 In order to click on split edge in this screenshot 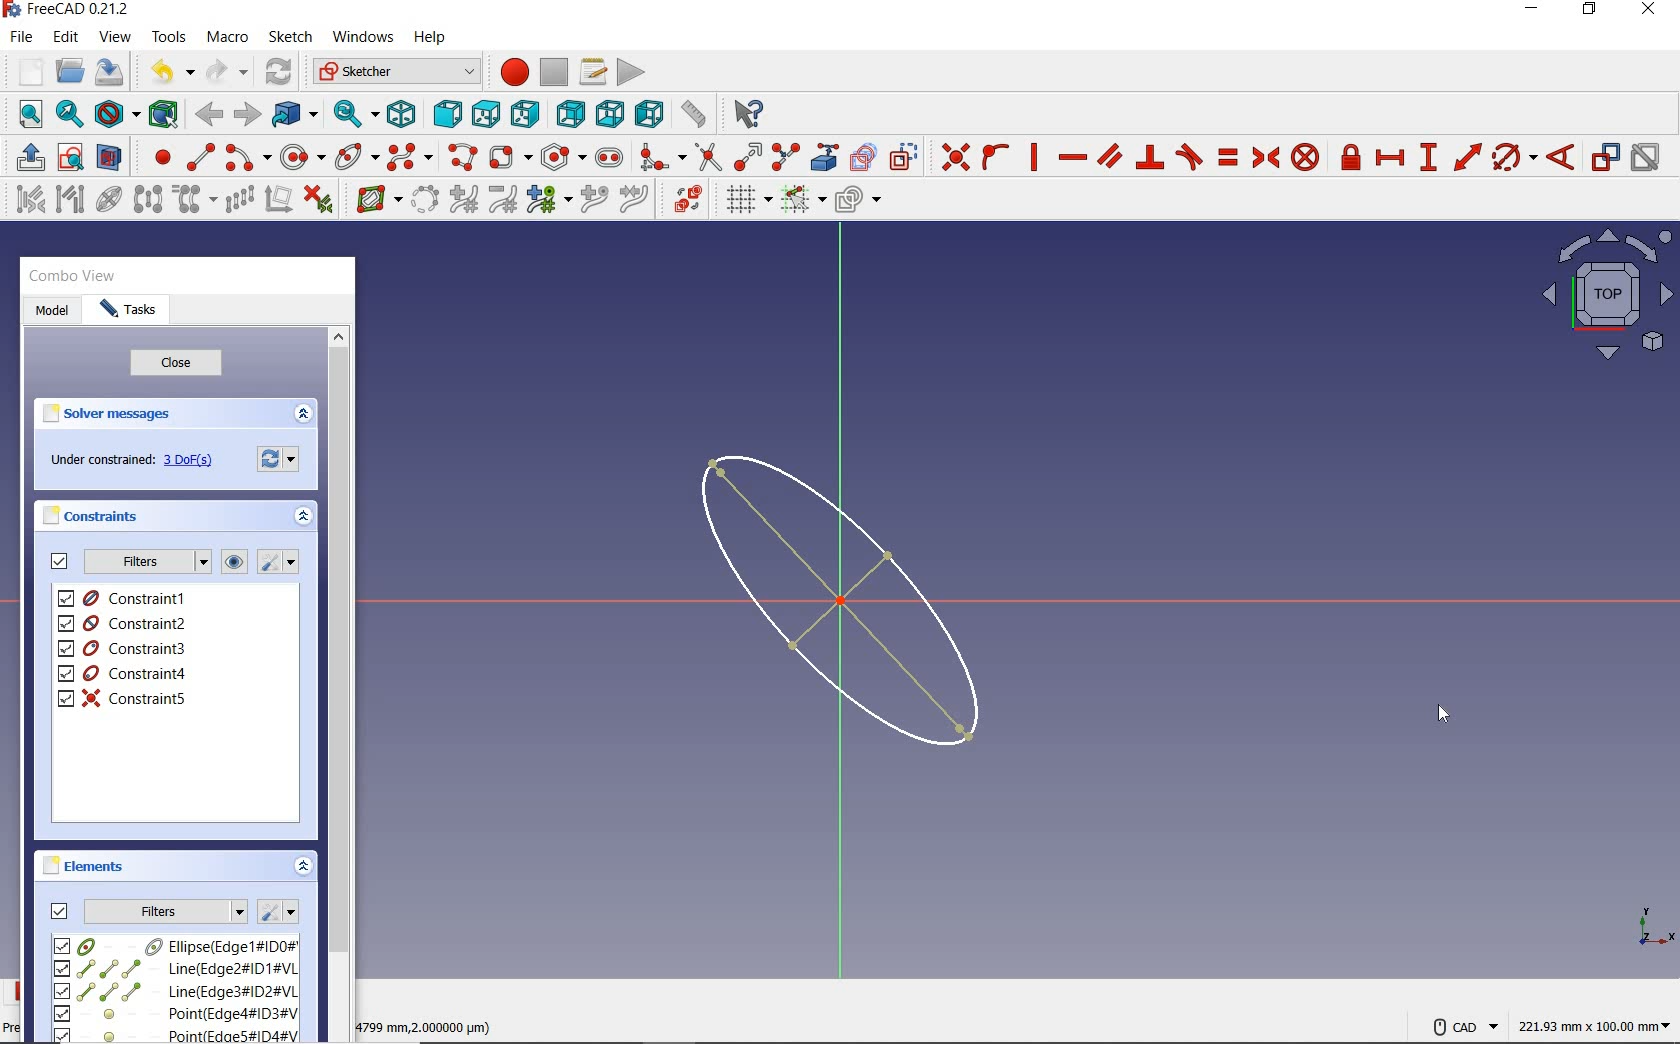, I will do `click(786, 156)`.